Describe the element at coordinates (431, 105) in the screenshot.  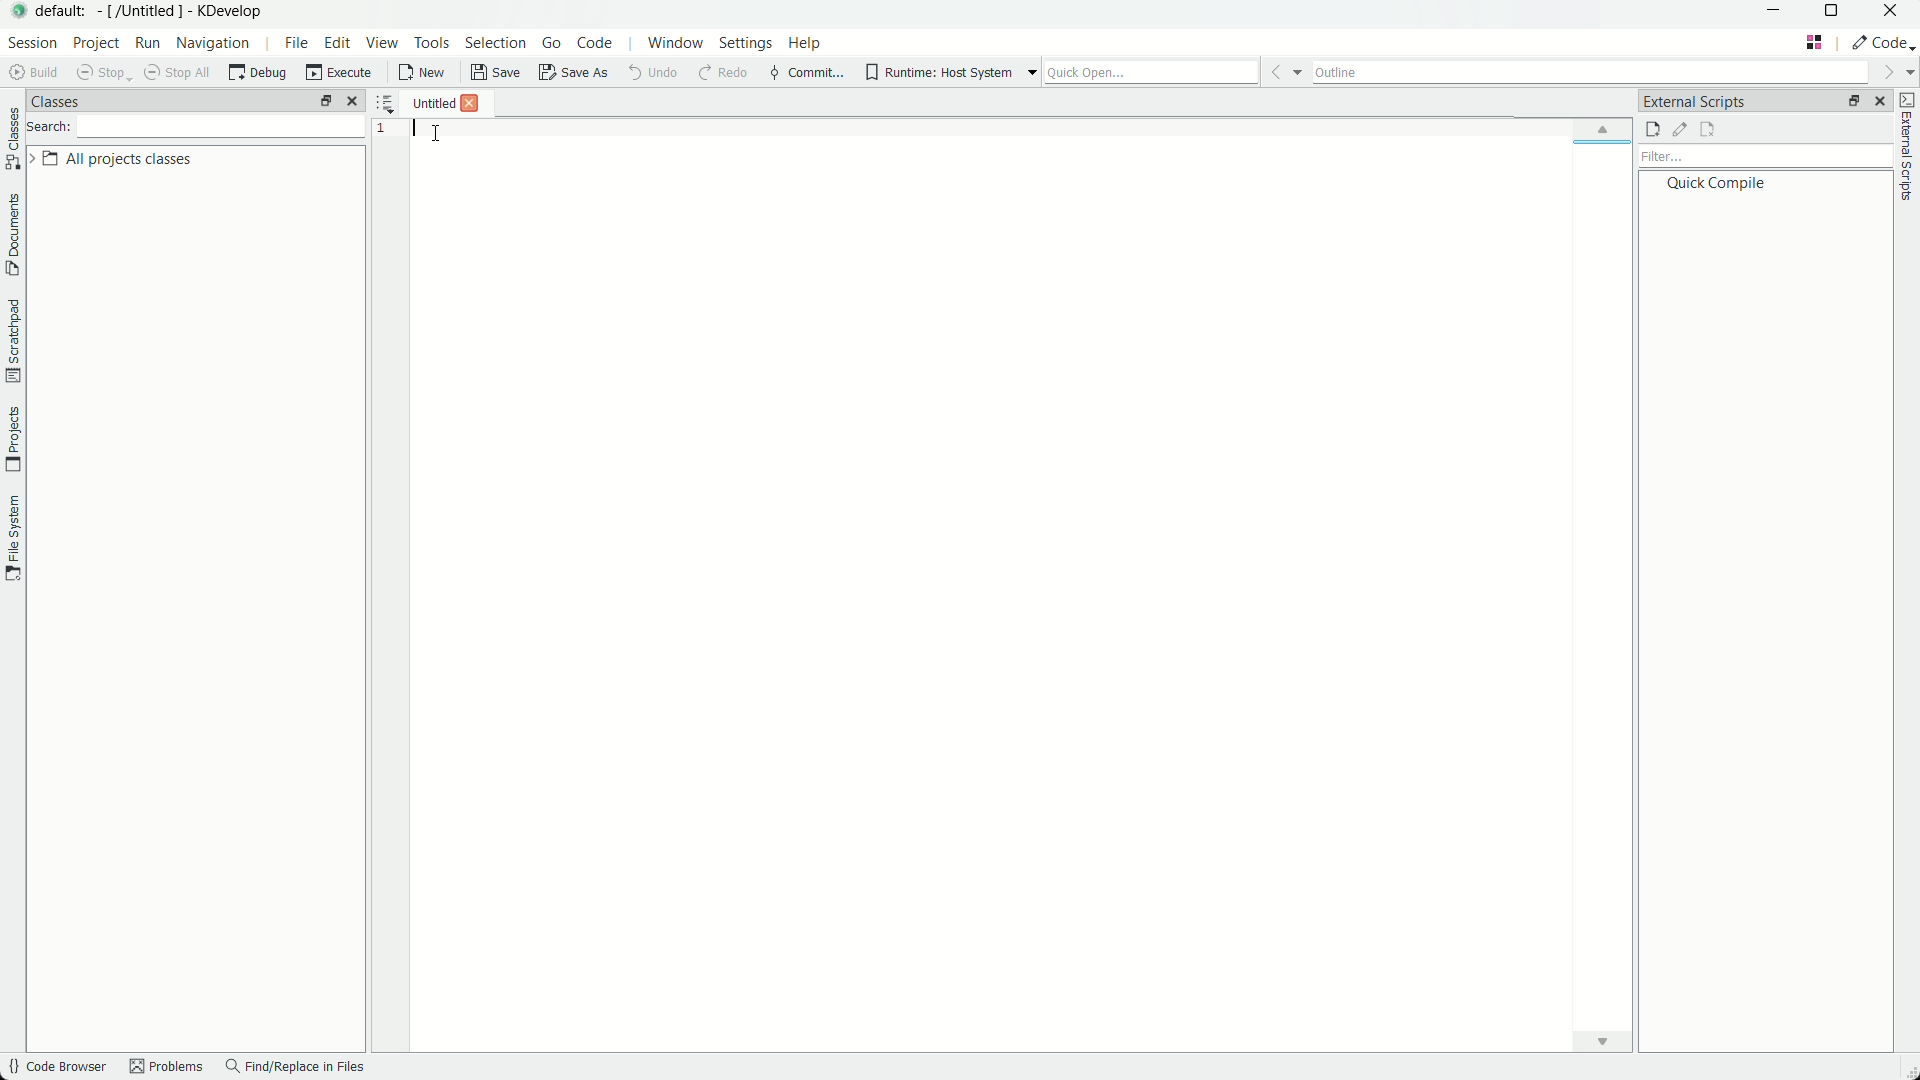
I see `untitled` at that location.